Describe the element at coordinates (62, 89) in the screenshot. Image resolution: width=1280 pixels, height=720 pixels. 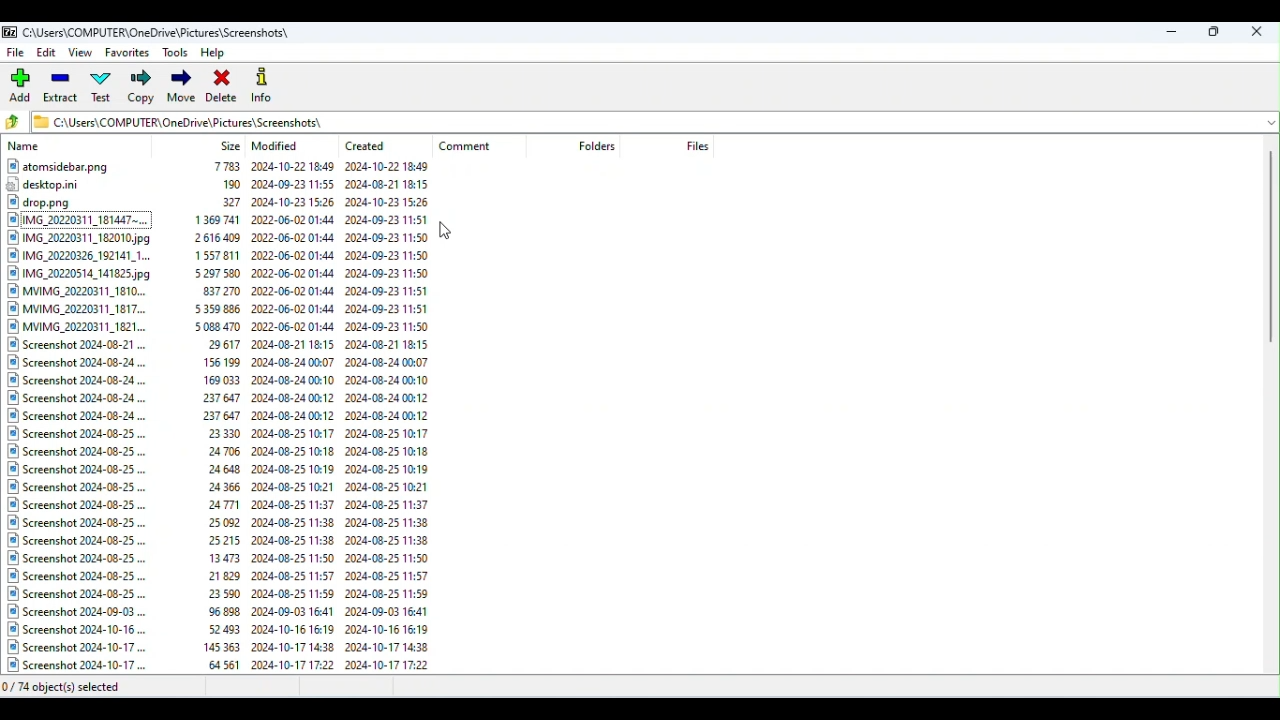
I see `Extract` at that location.